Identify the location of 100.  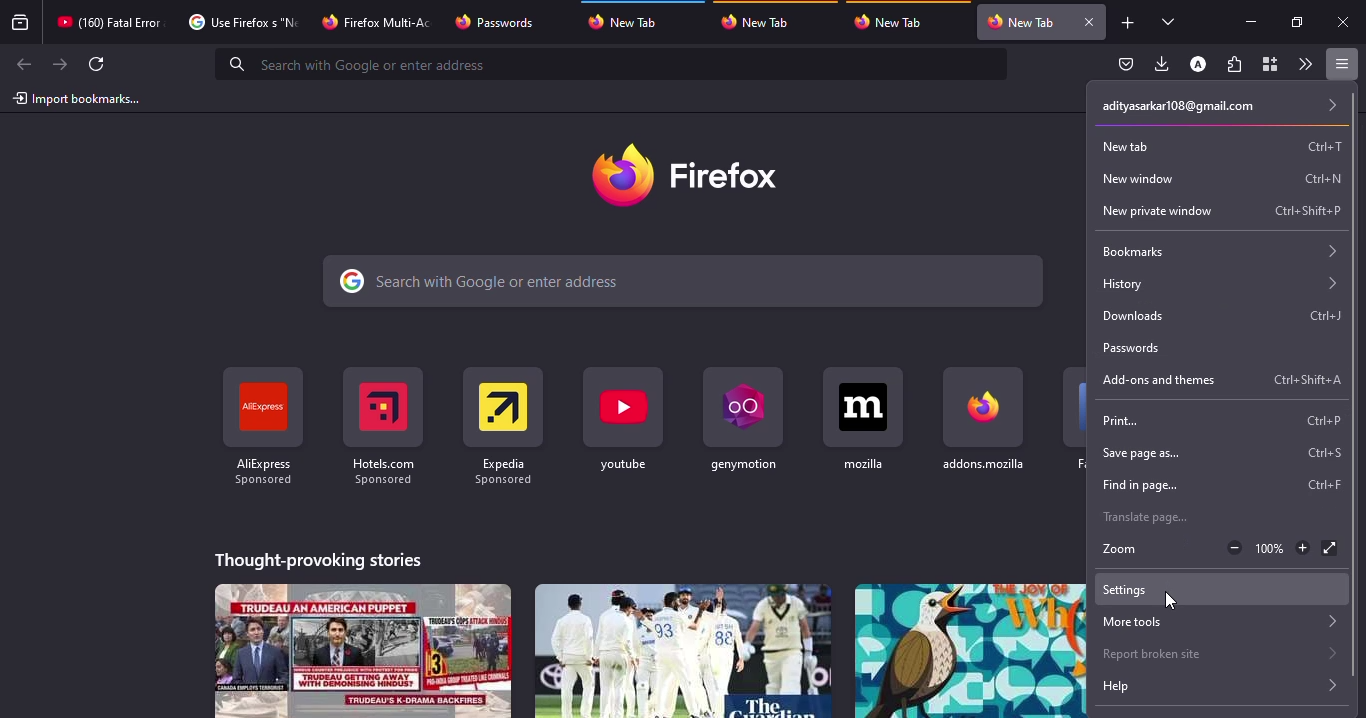
(1270, 549).